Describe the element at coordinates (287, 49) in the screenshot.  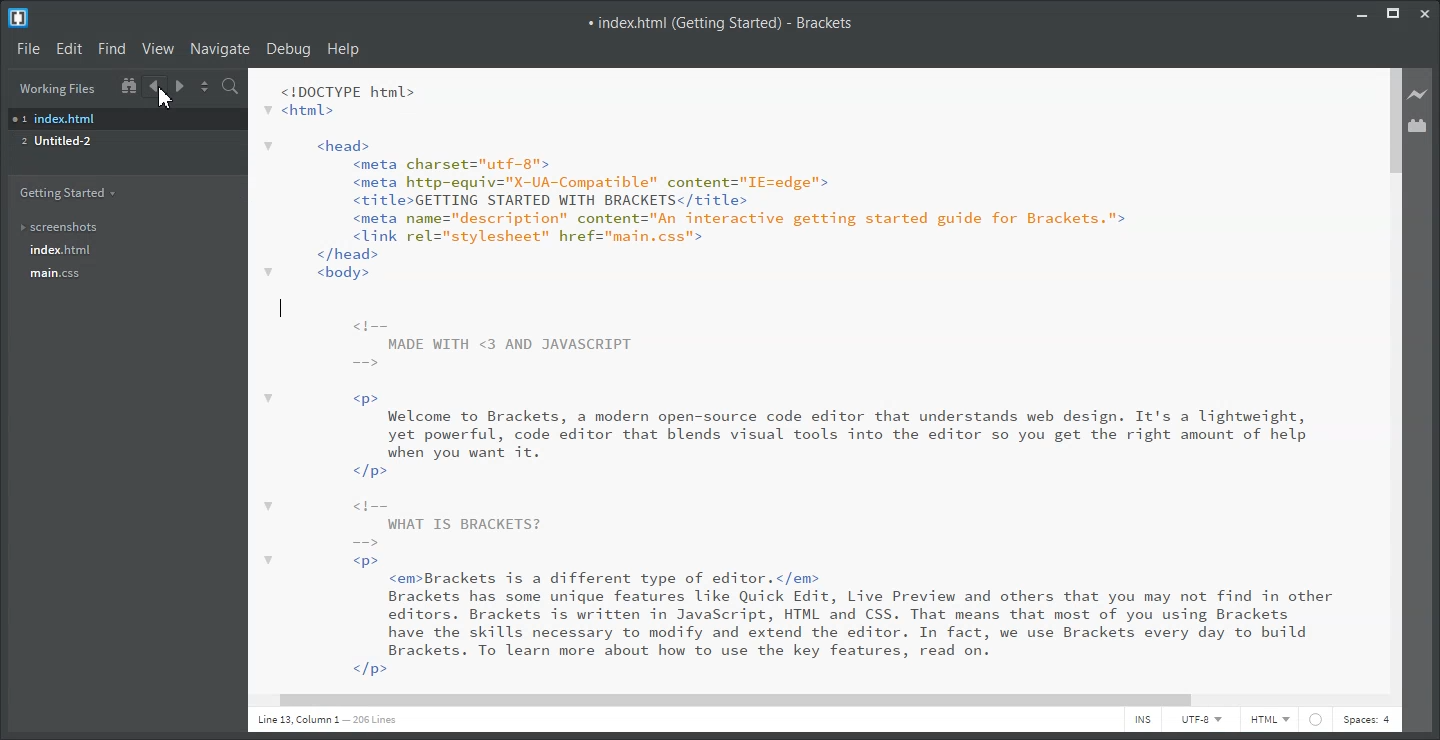
I see `Debug` at that location.